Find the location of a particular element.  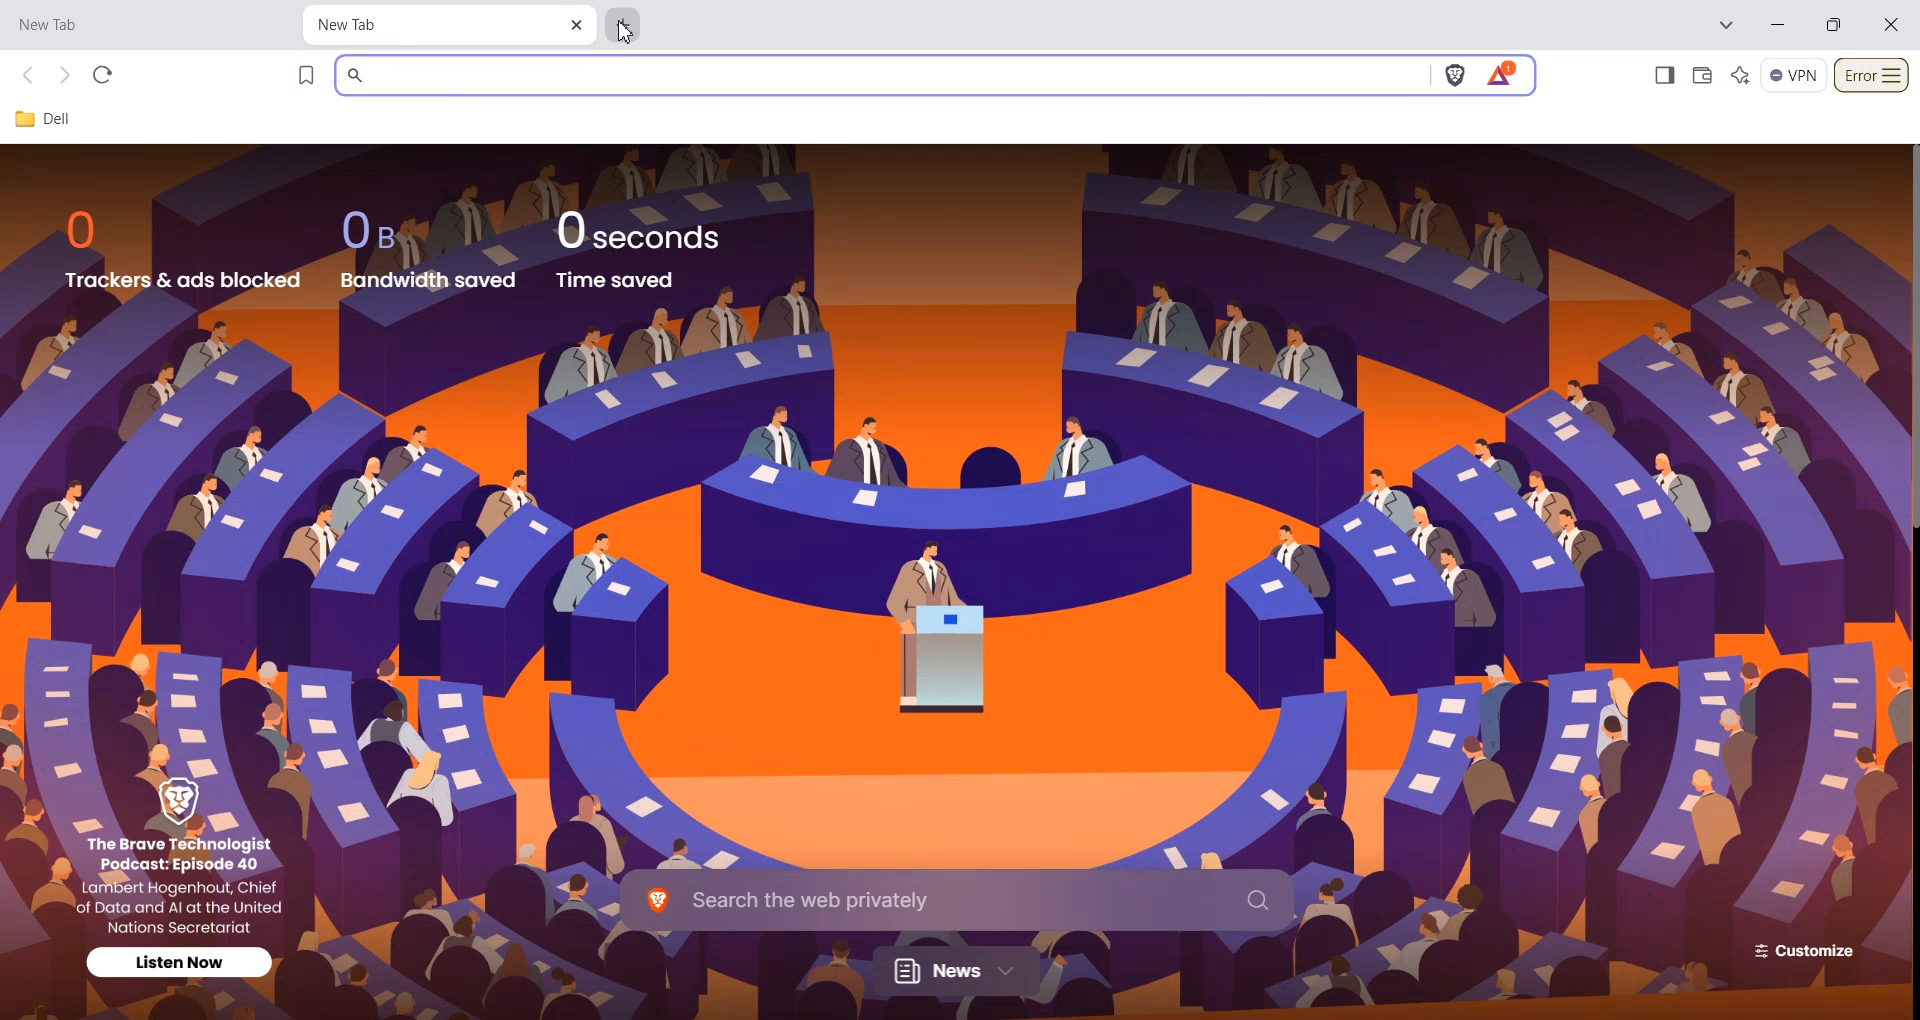

Cursor is located at coordinates (626, 32).